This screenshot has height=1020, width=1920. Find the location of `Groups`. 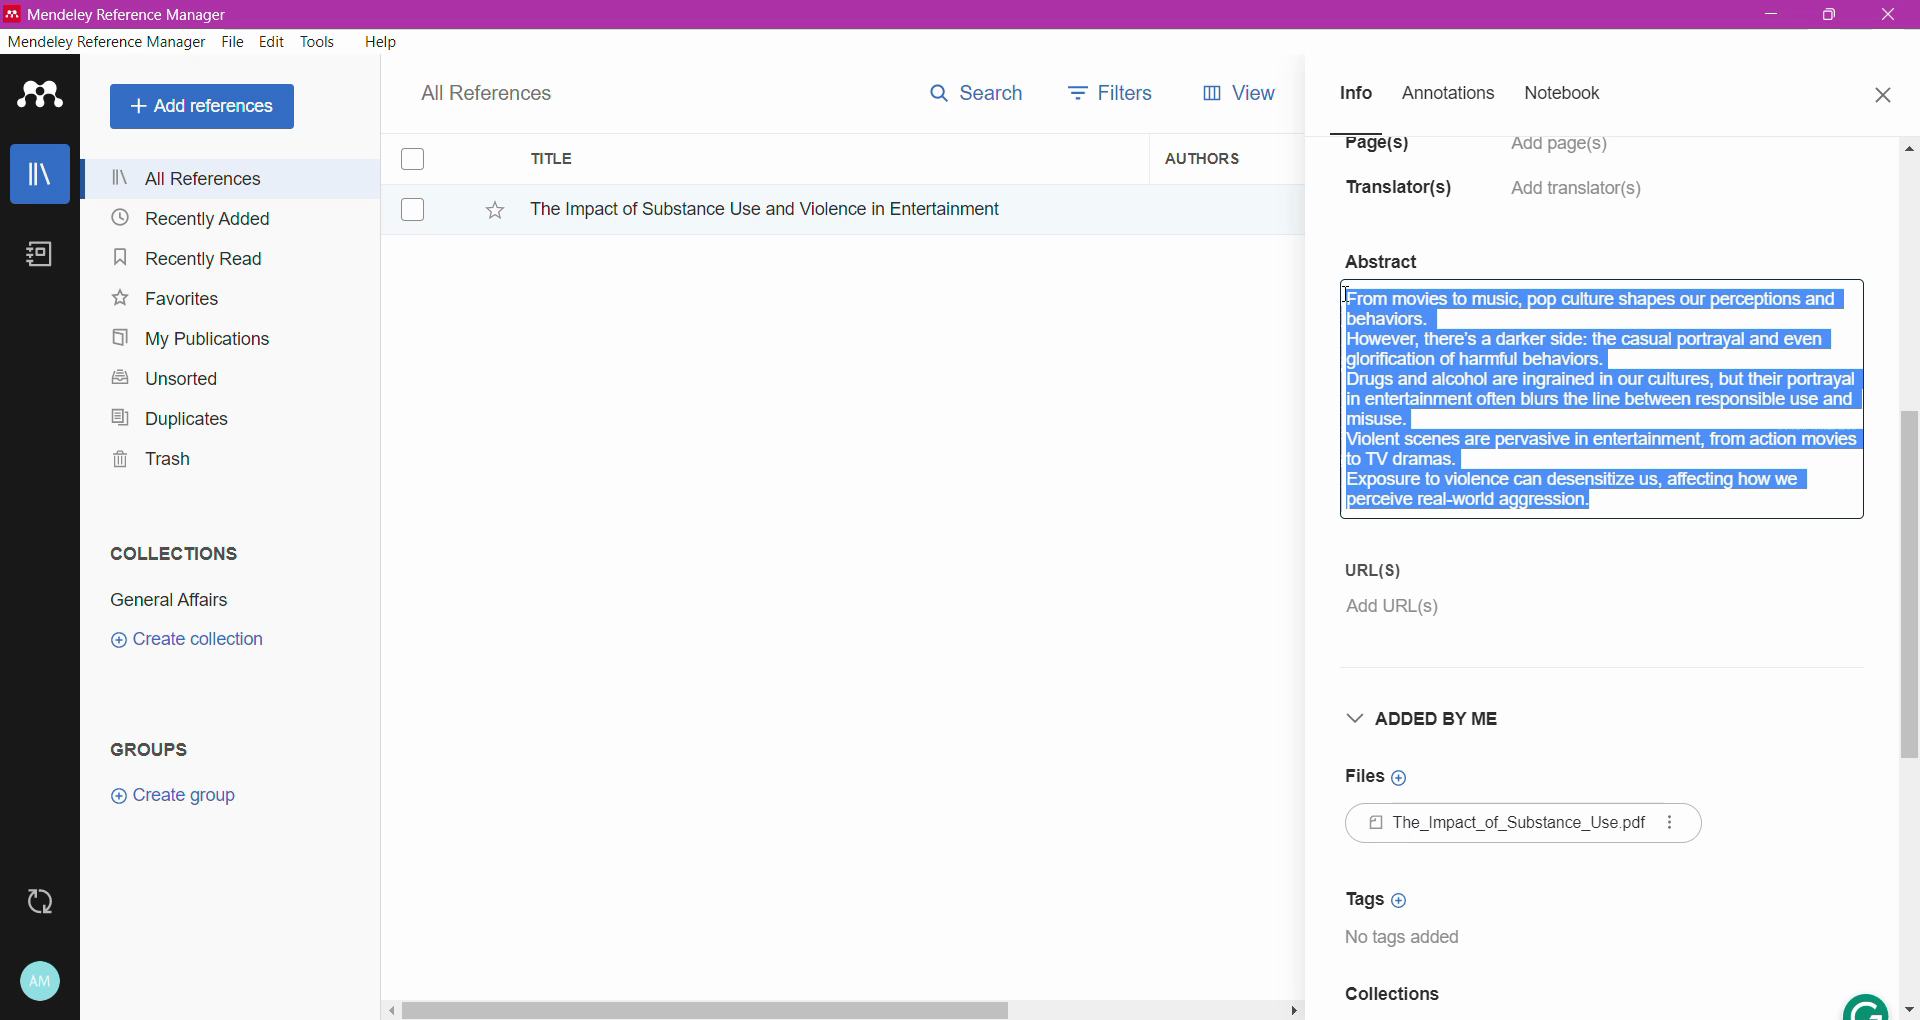

Groups is located at coordinates (158, 748).